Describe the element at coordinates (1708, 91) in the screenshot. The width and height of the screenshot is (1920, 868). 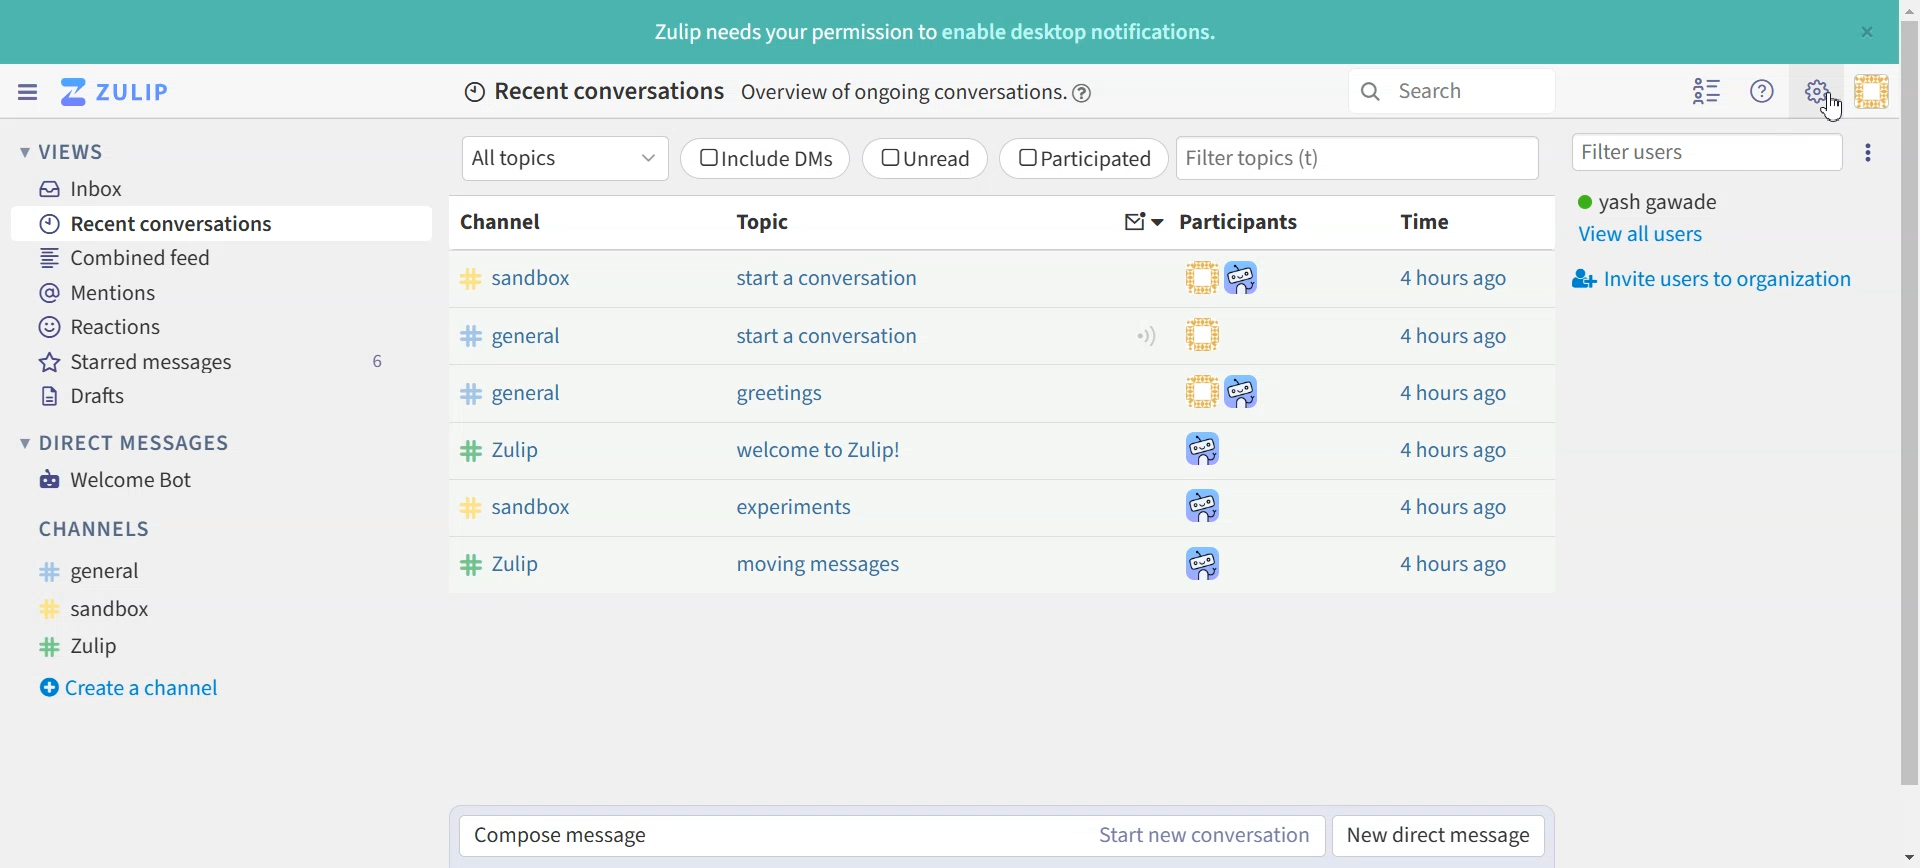
I see `Hide user list` at that location.